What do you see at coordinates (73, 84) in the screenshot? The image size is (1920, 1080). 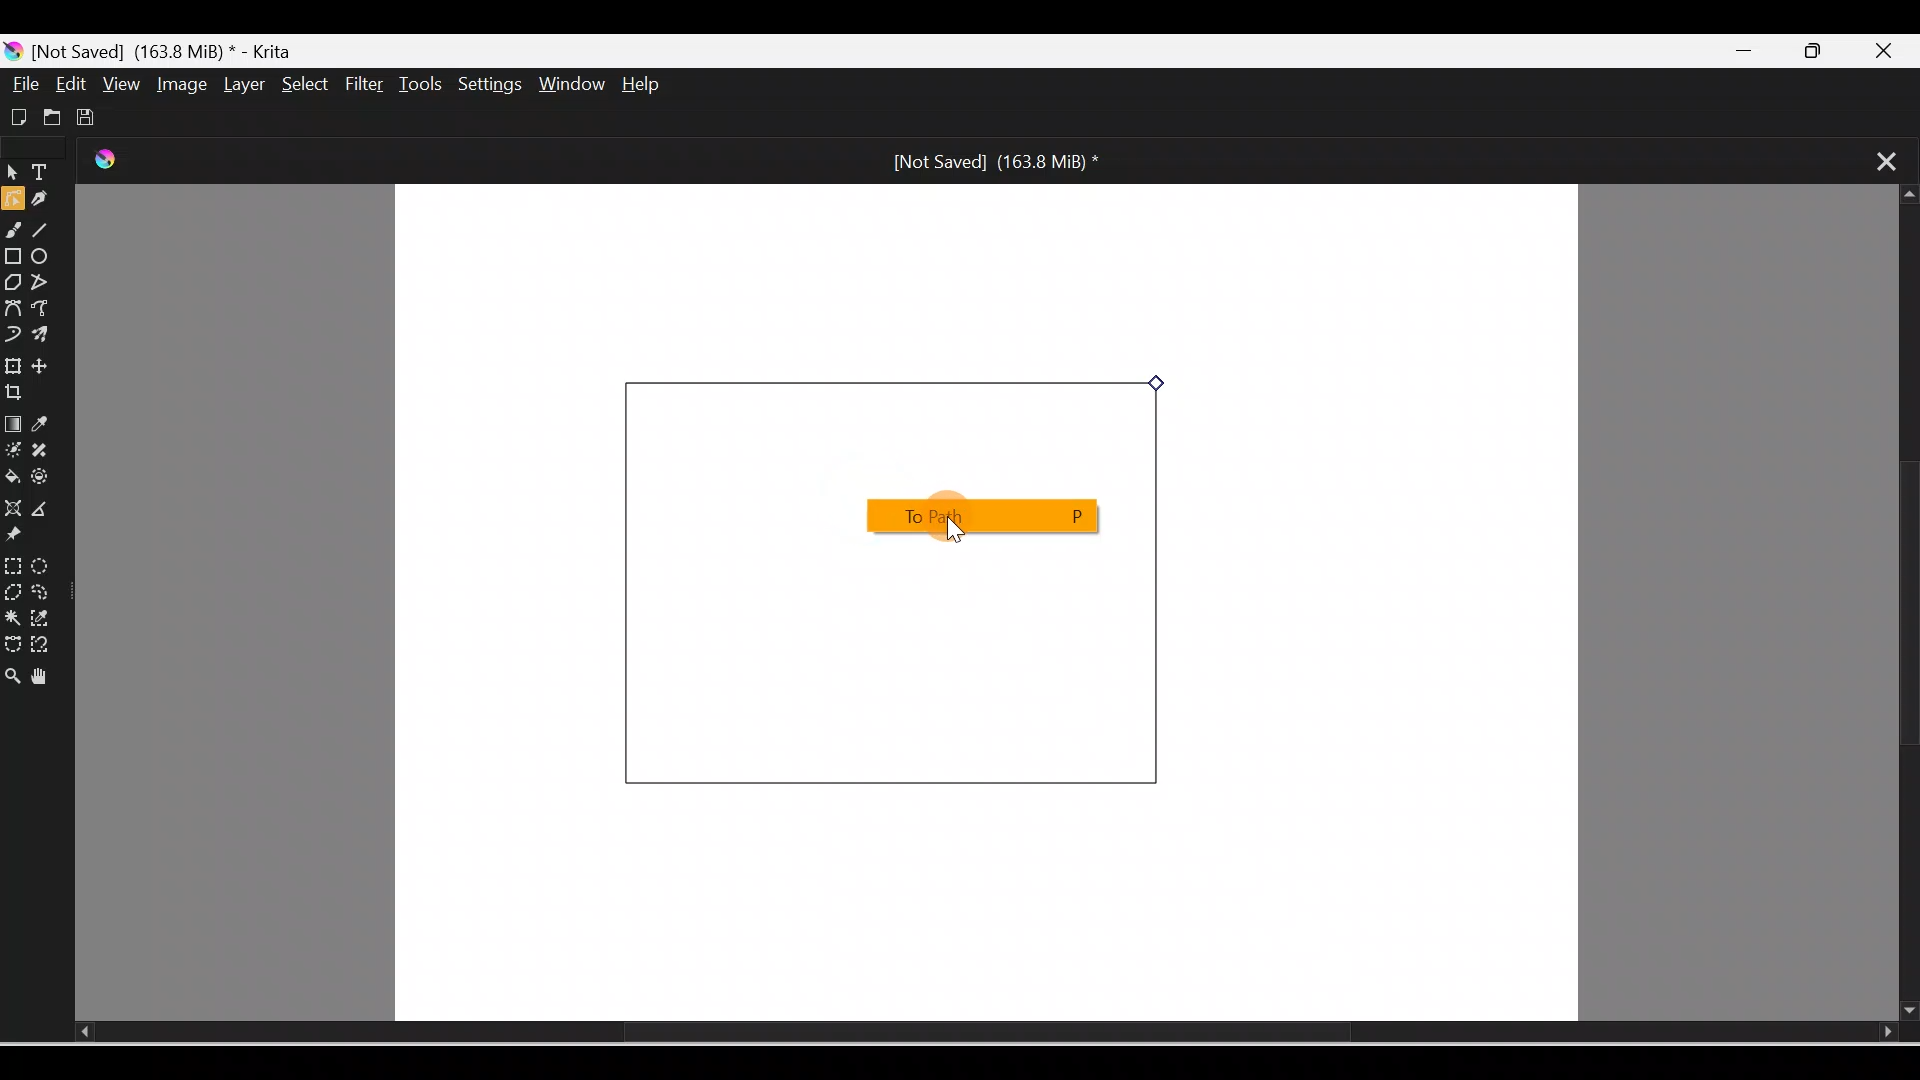 I see `Edit` at bounding box center [73, 84].